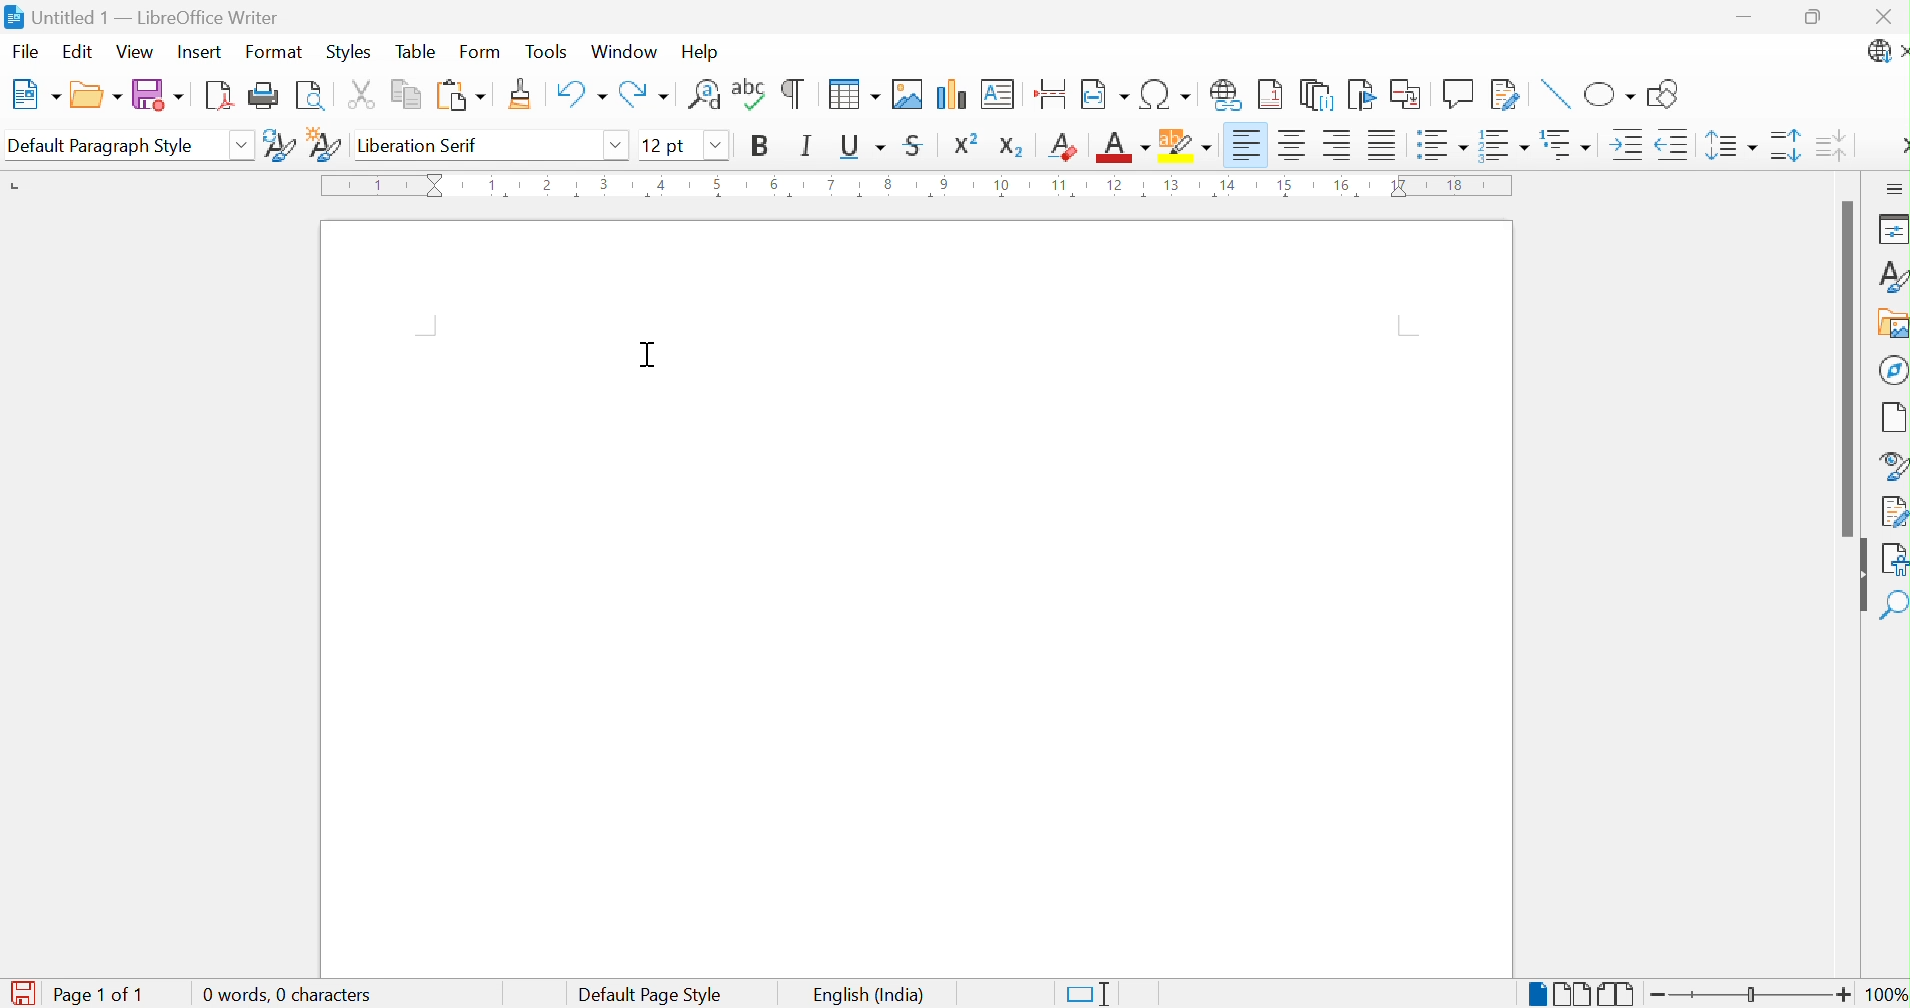 The width and height of the screenshot is (1910, 1008). What do you see at coordinates (1012, 146) in the screenshot?
I see `Subscript` at bounding box center [1012, 146].